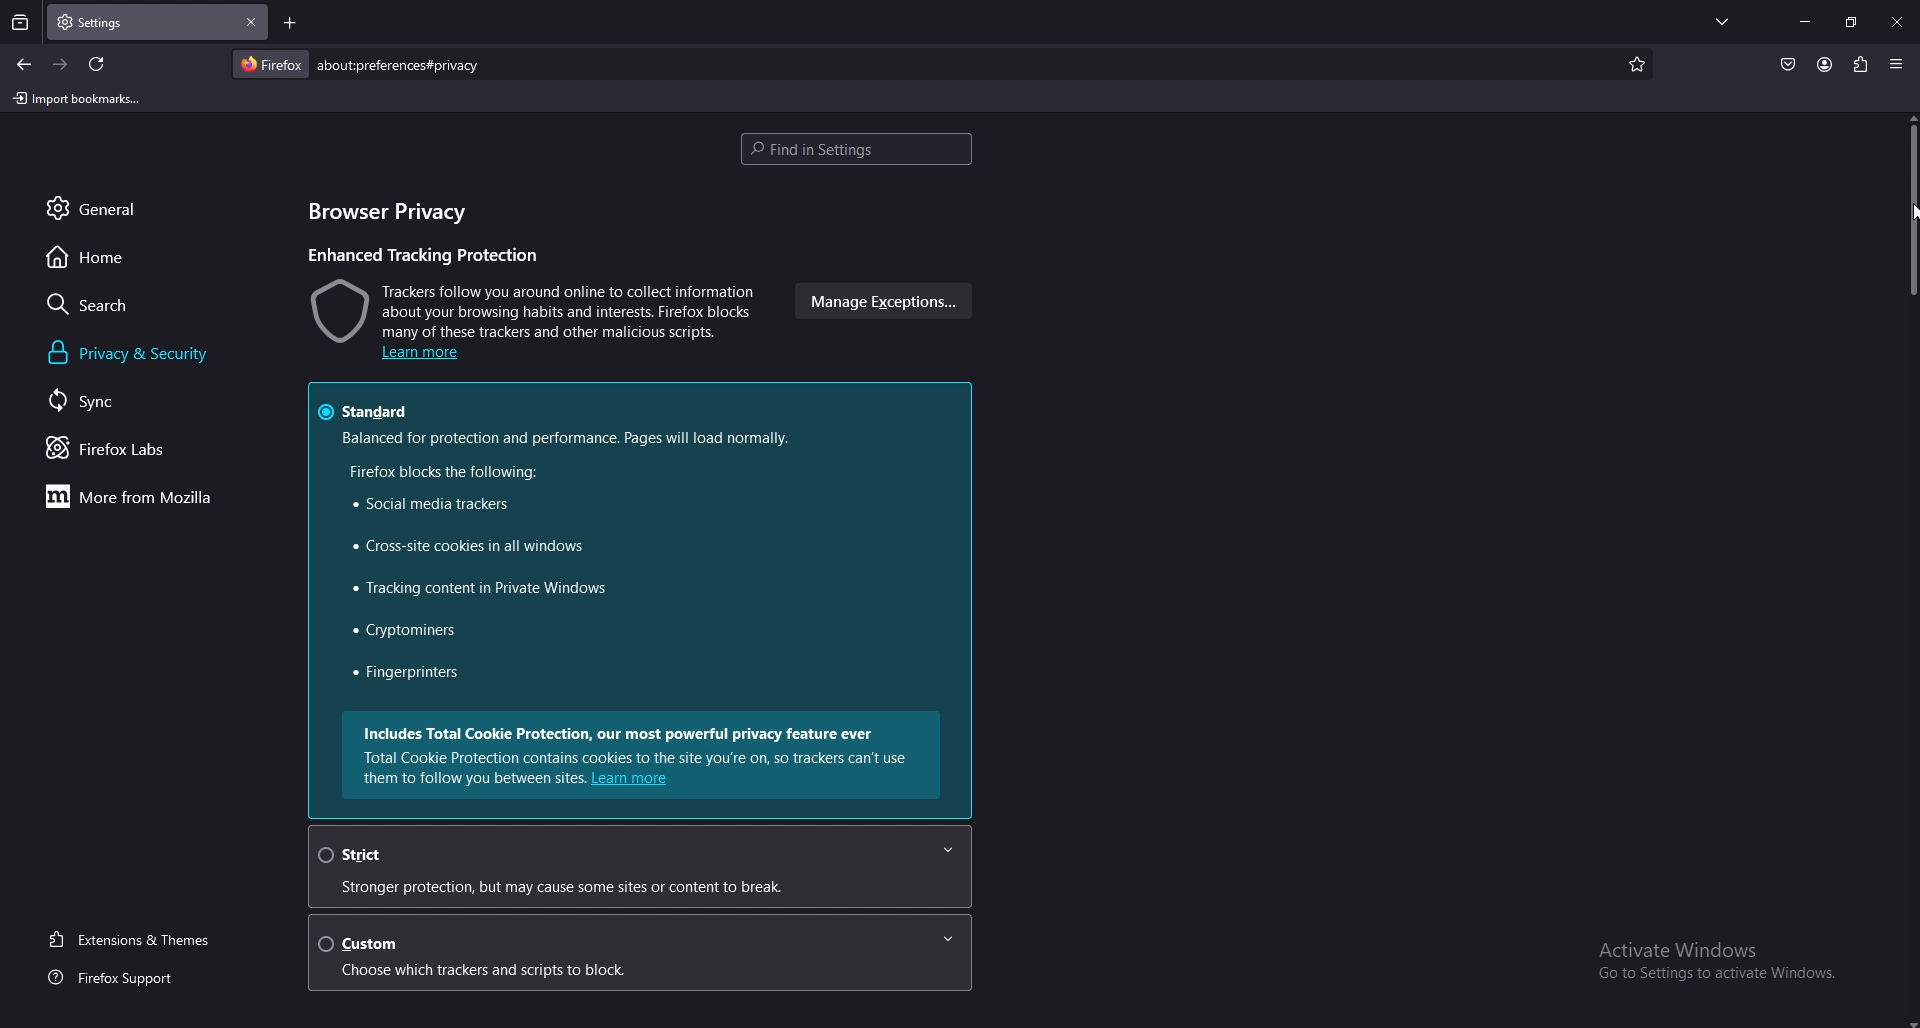 The image size is (1920, 1028). What do you see at coordinates (1897, 24) in the screenshot?
I see `close` at bounding box center [1897, 24].